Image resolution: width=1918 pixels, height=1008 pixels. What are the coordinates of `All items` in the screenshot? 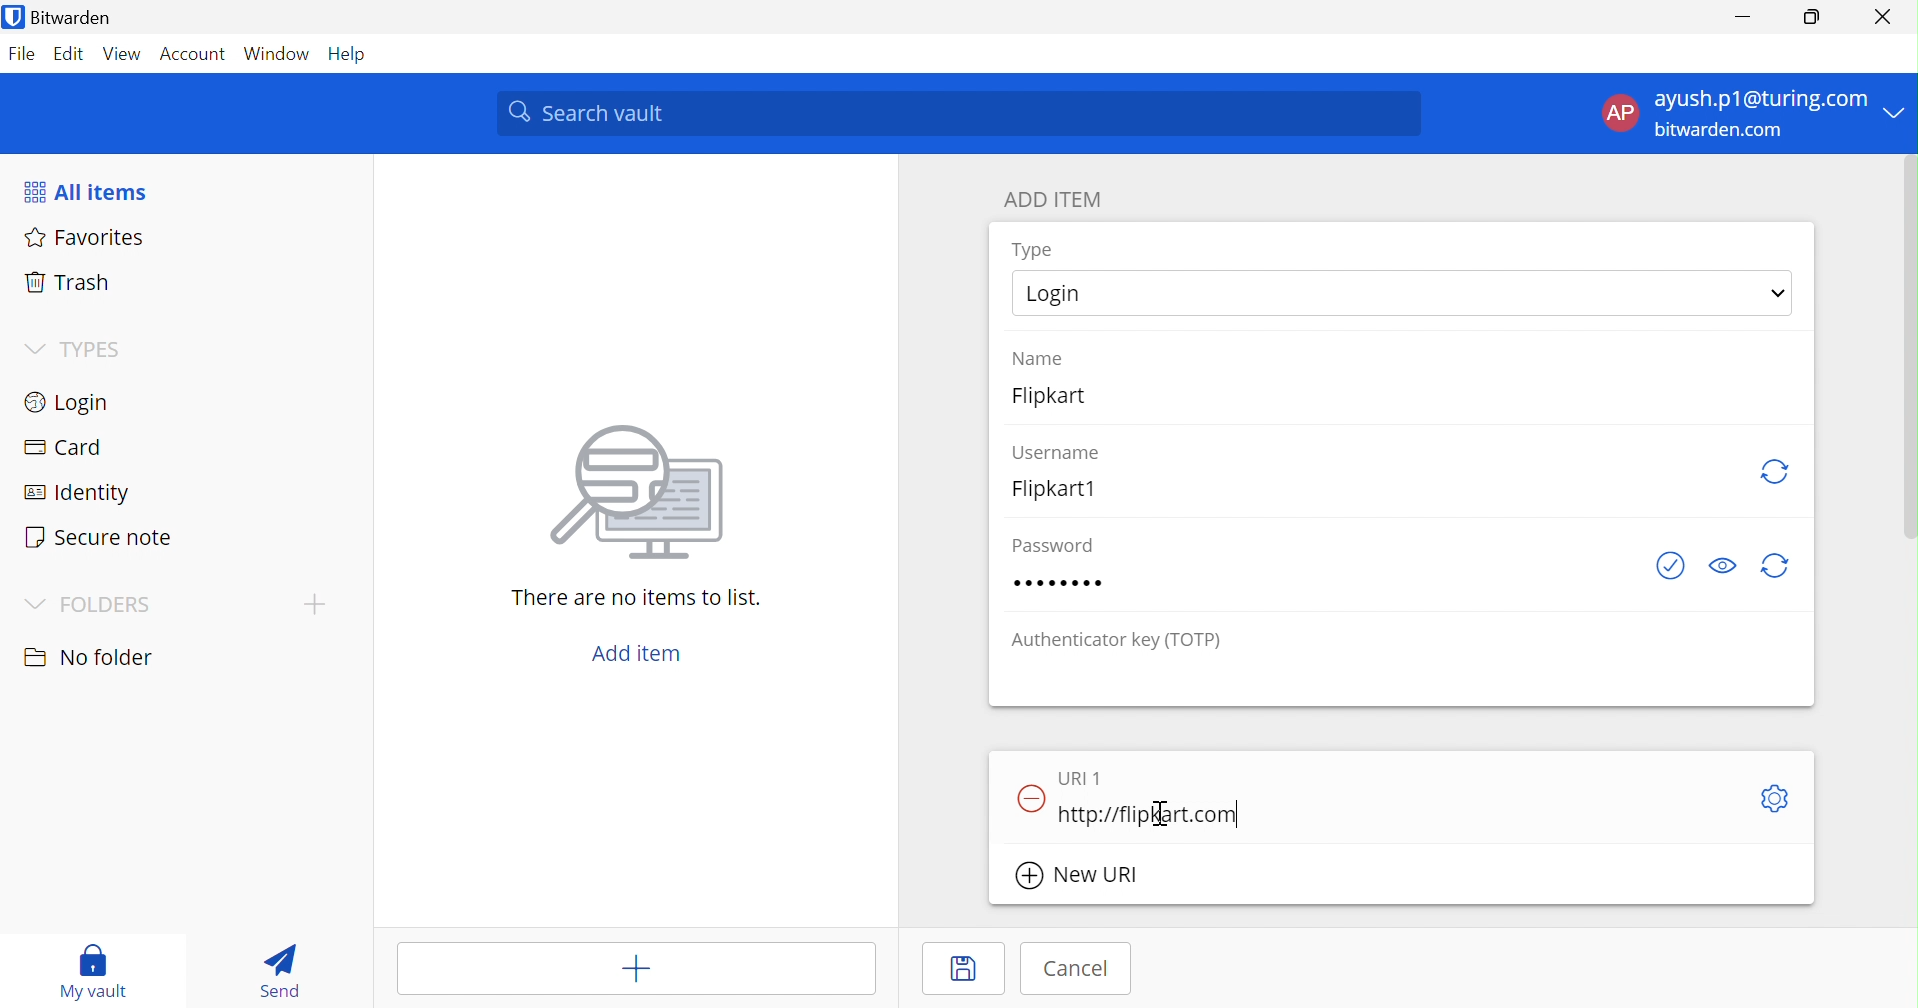 It's located at (89, 191).